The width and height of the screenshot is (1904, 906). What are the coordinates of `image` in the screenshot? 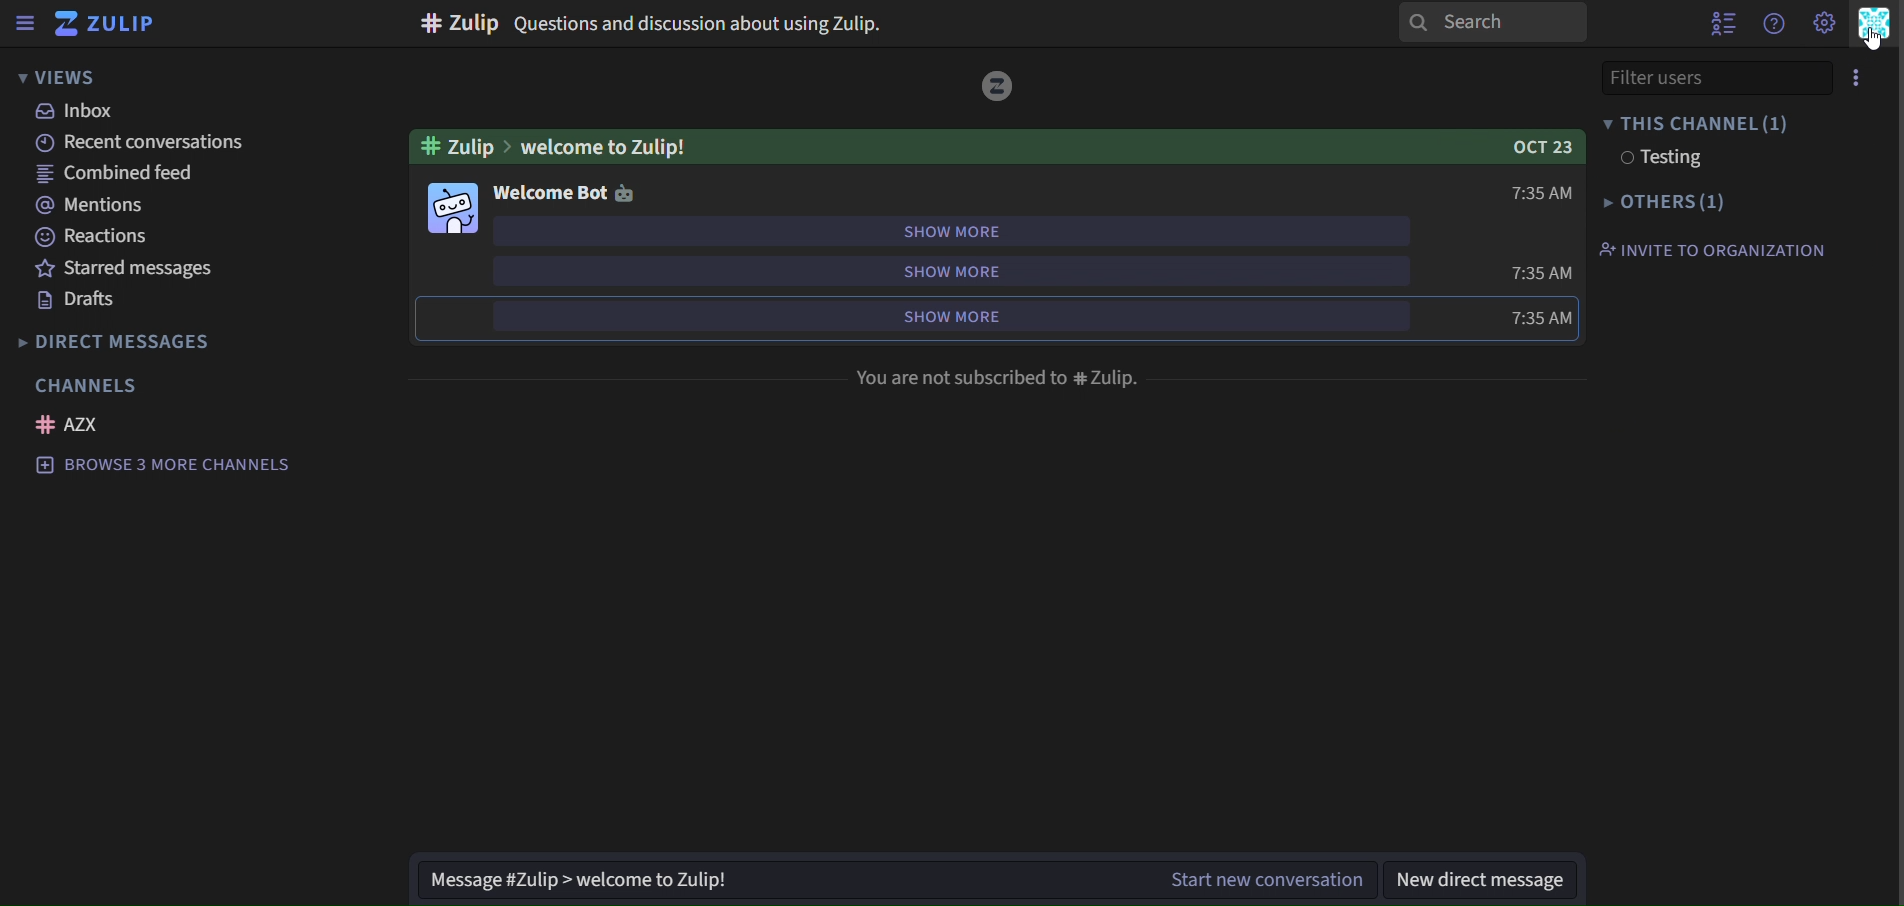 It's located at (1002, 89).